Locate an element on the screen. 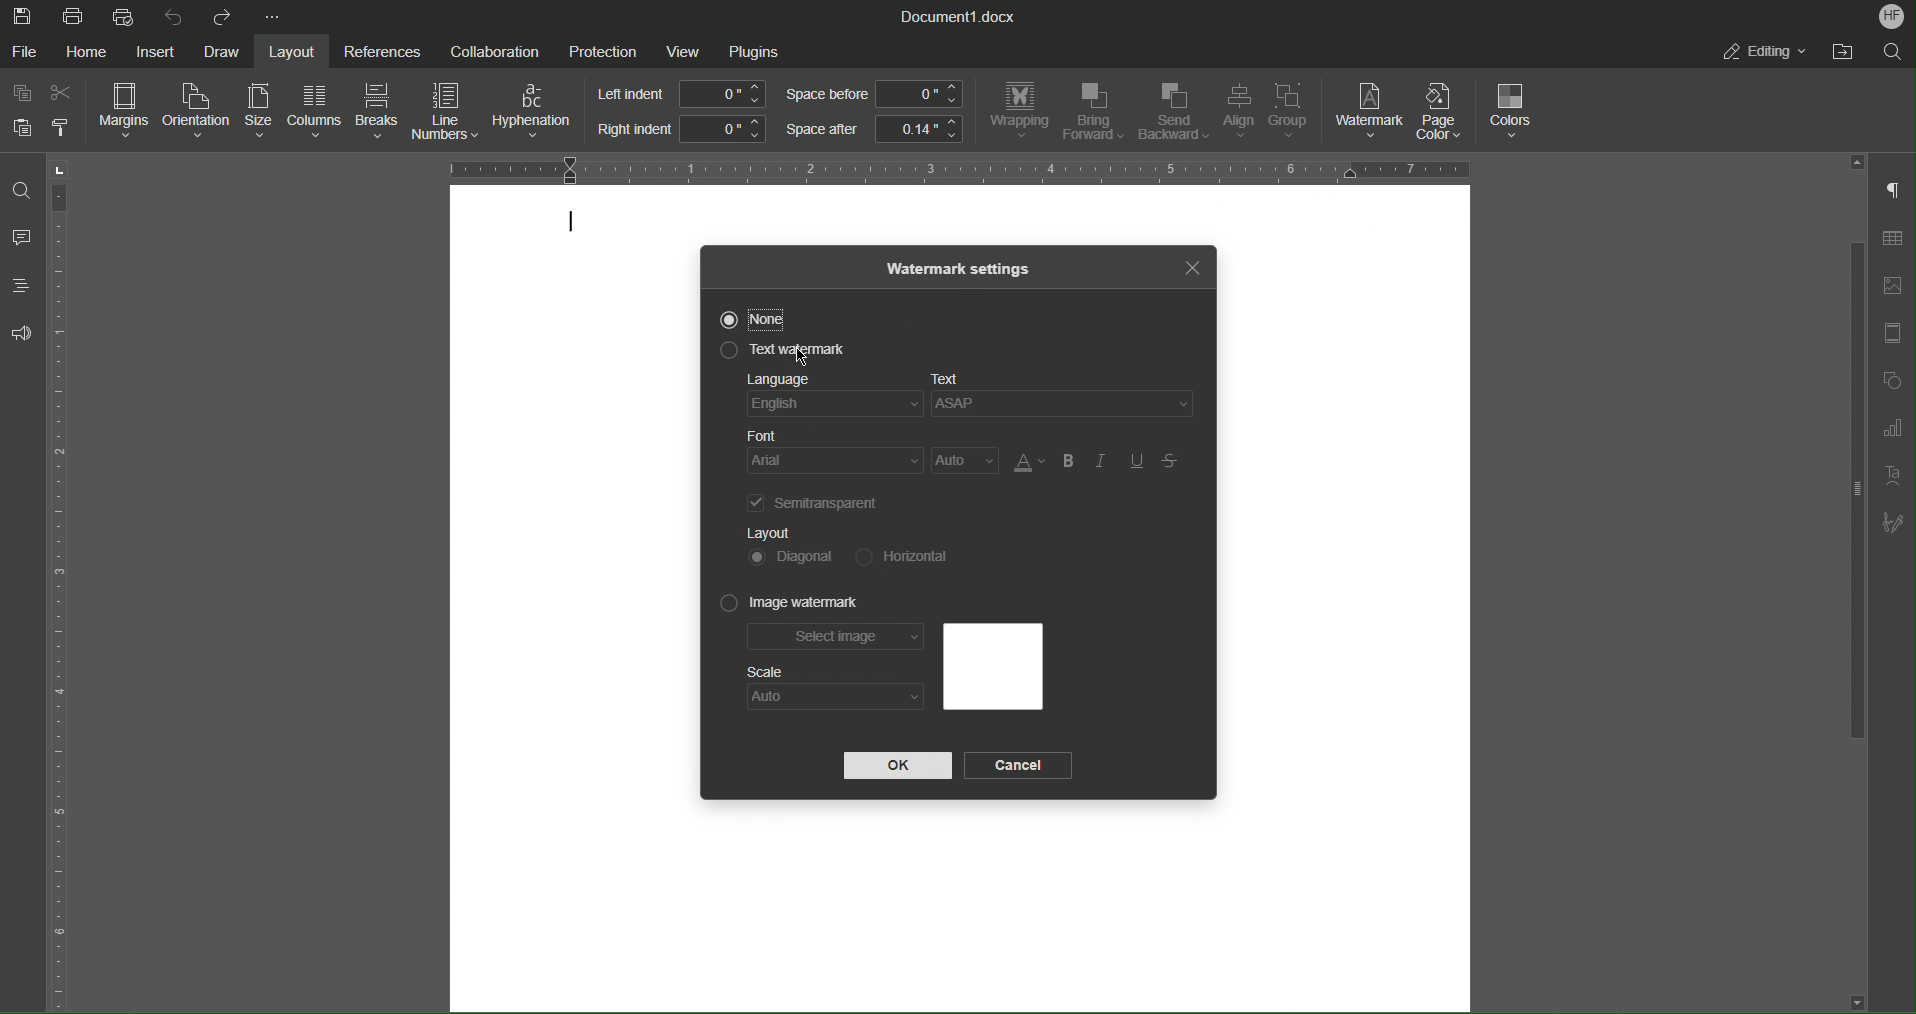 The image size is (1916, 1014). Auto is located at coordinates (835, 697).